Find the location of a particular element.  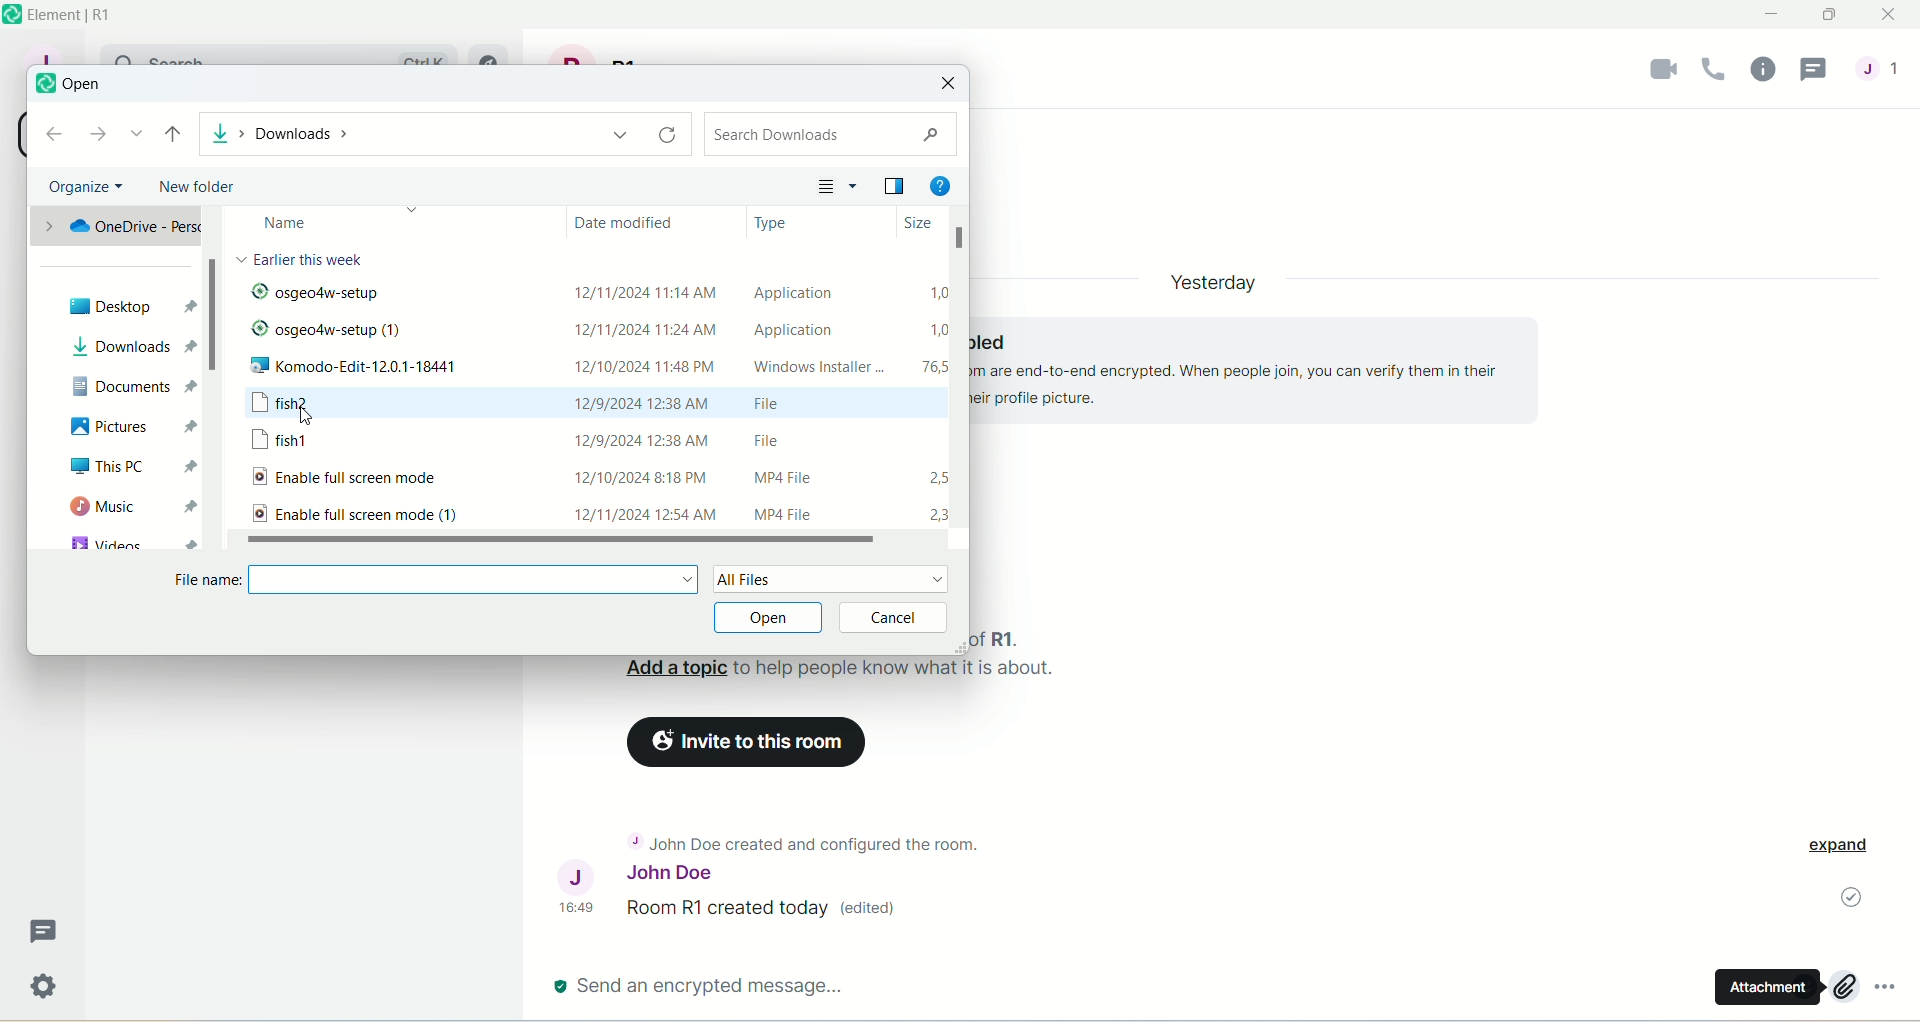

file name is located at coordinates (435, 582).